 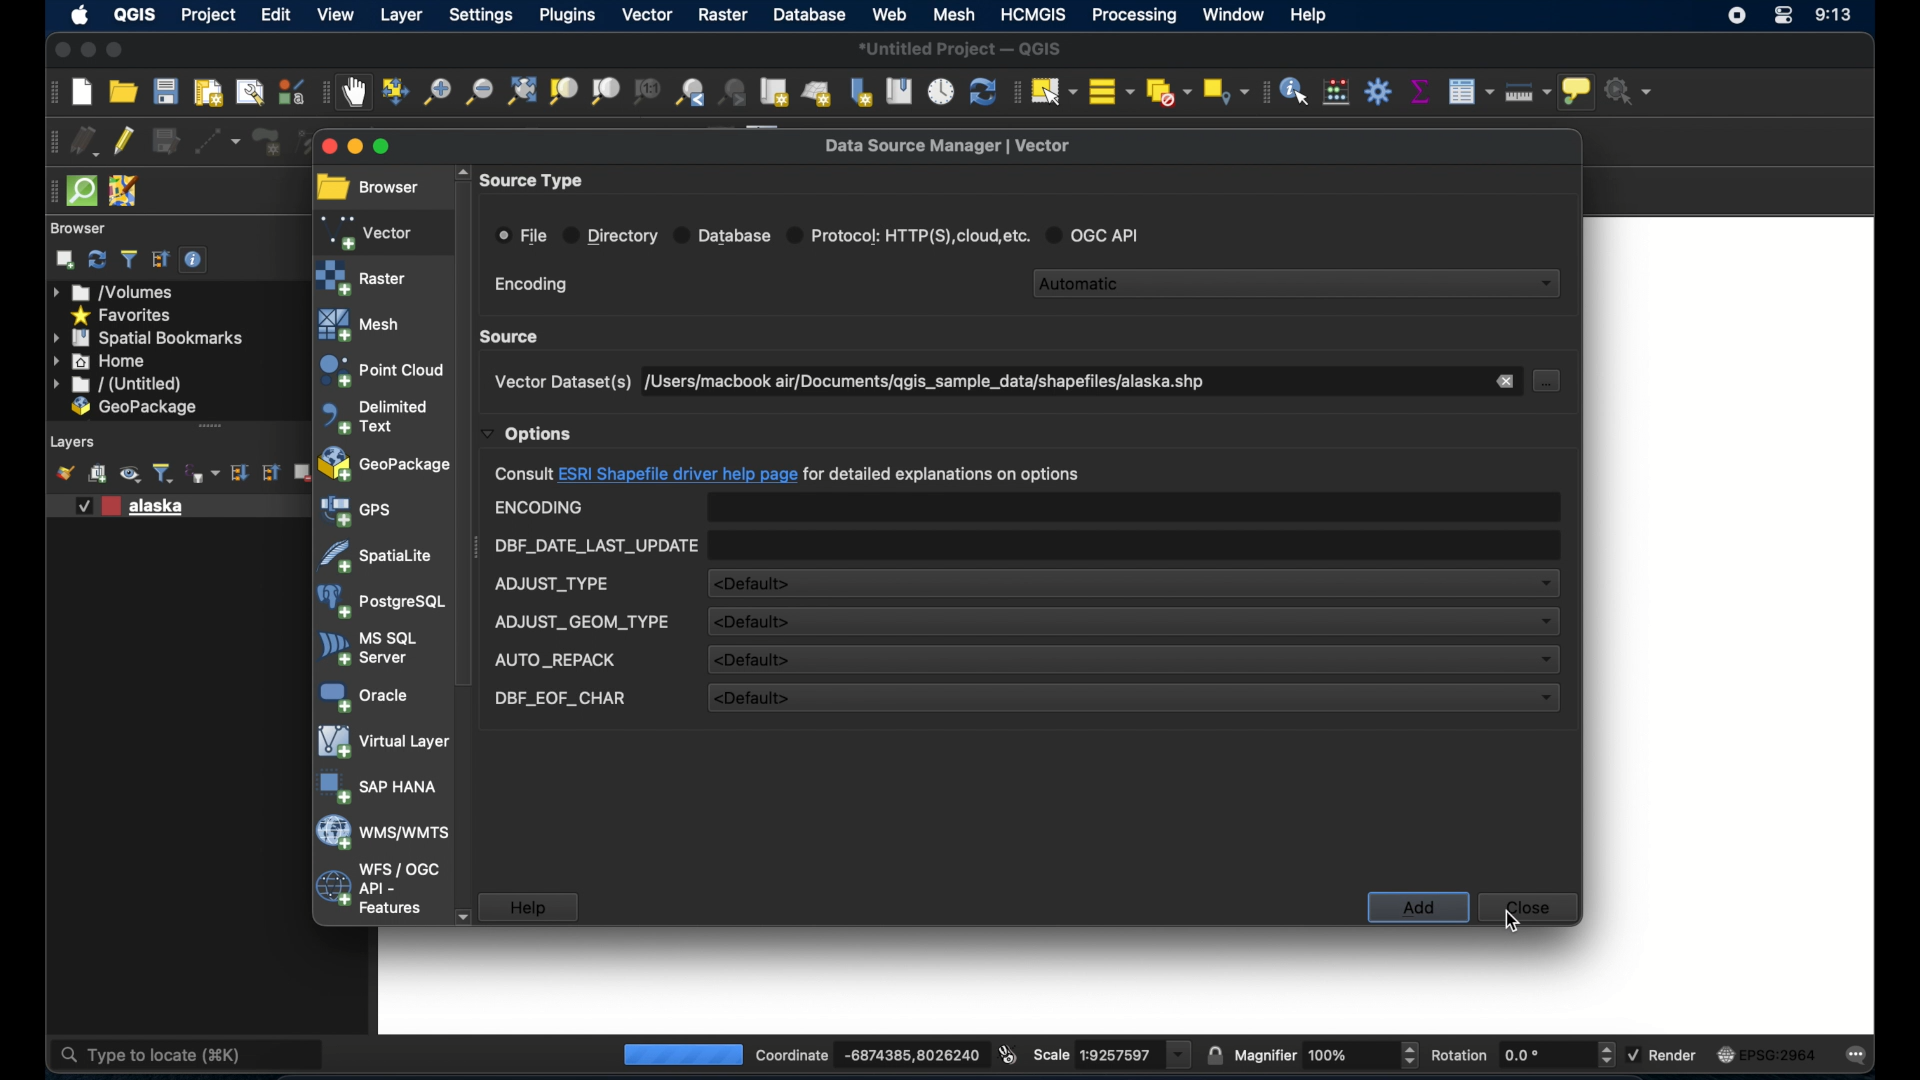 What do you see at coordinates (398, 14) in the screenshot?
I see `layer` at bounding box center [398, 14].